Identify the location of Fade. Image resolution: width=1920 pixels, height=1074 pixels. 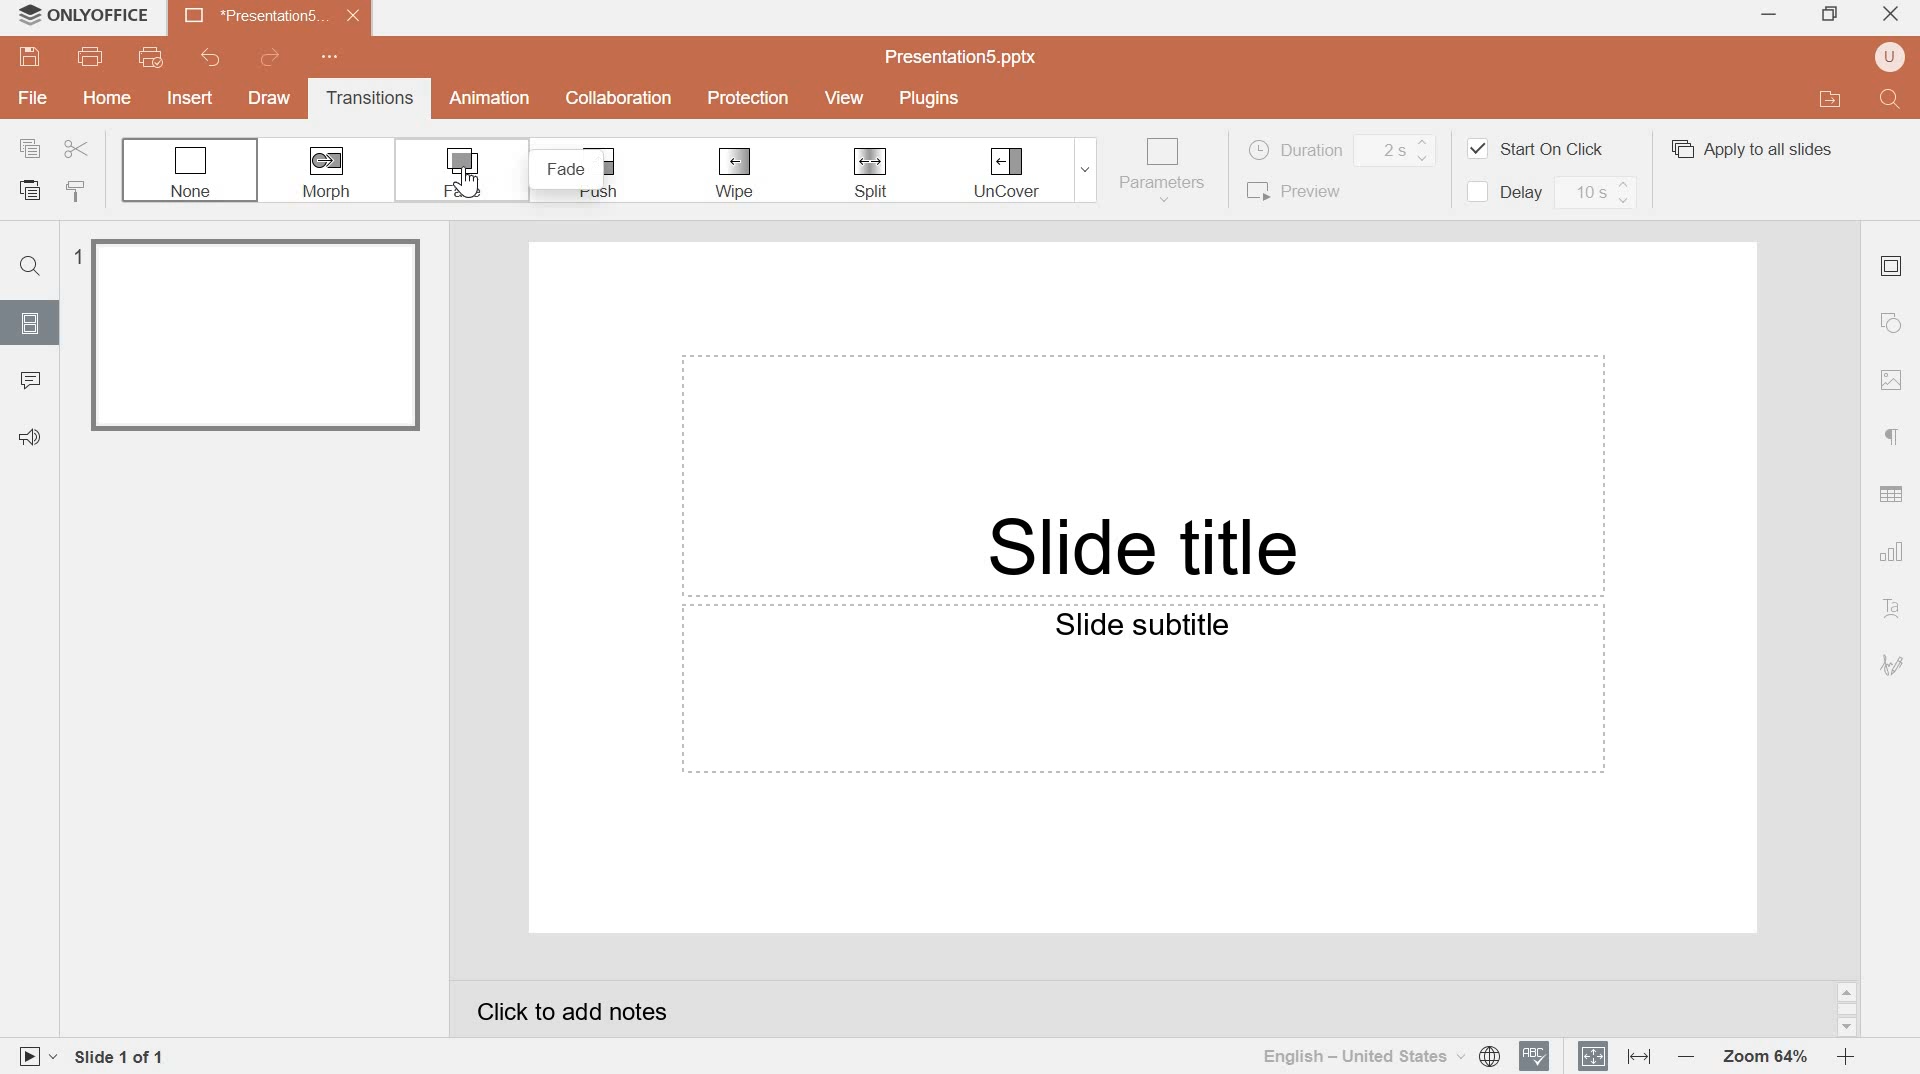
(464, 170).